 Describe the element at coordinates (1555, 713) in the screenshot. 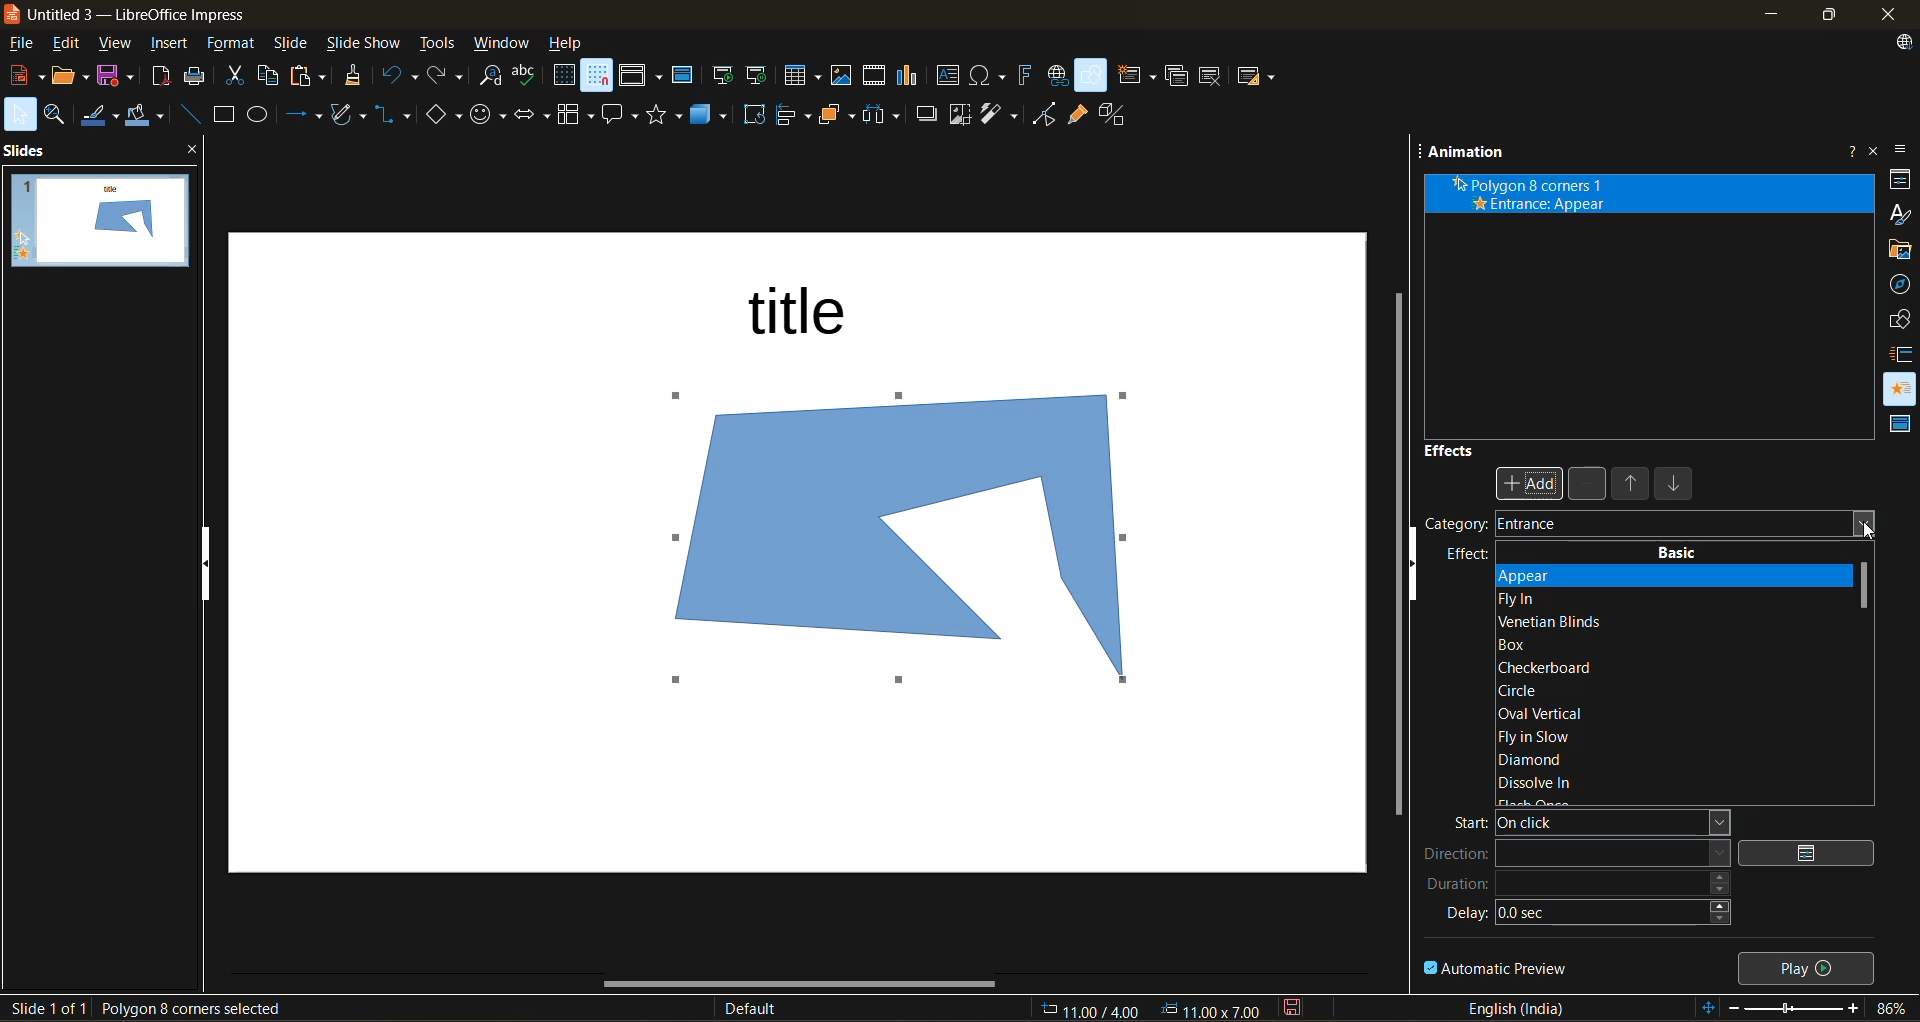

I see `oval vertical` at that location.